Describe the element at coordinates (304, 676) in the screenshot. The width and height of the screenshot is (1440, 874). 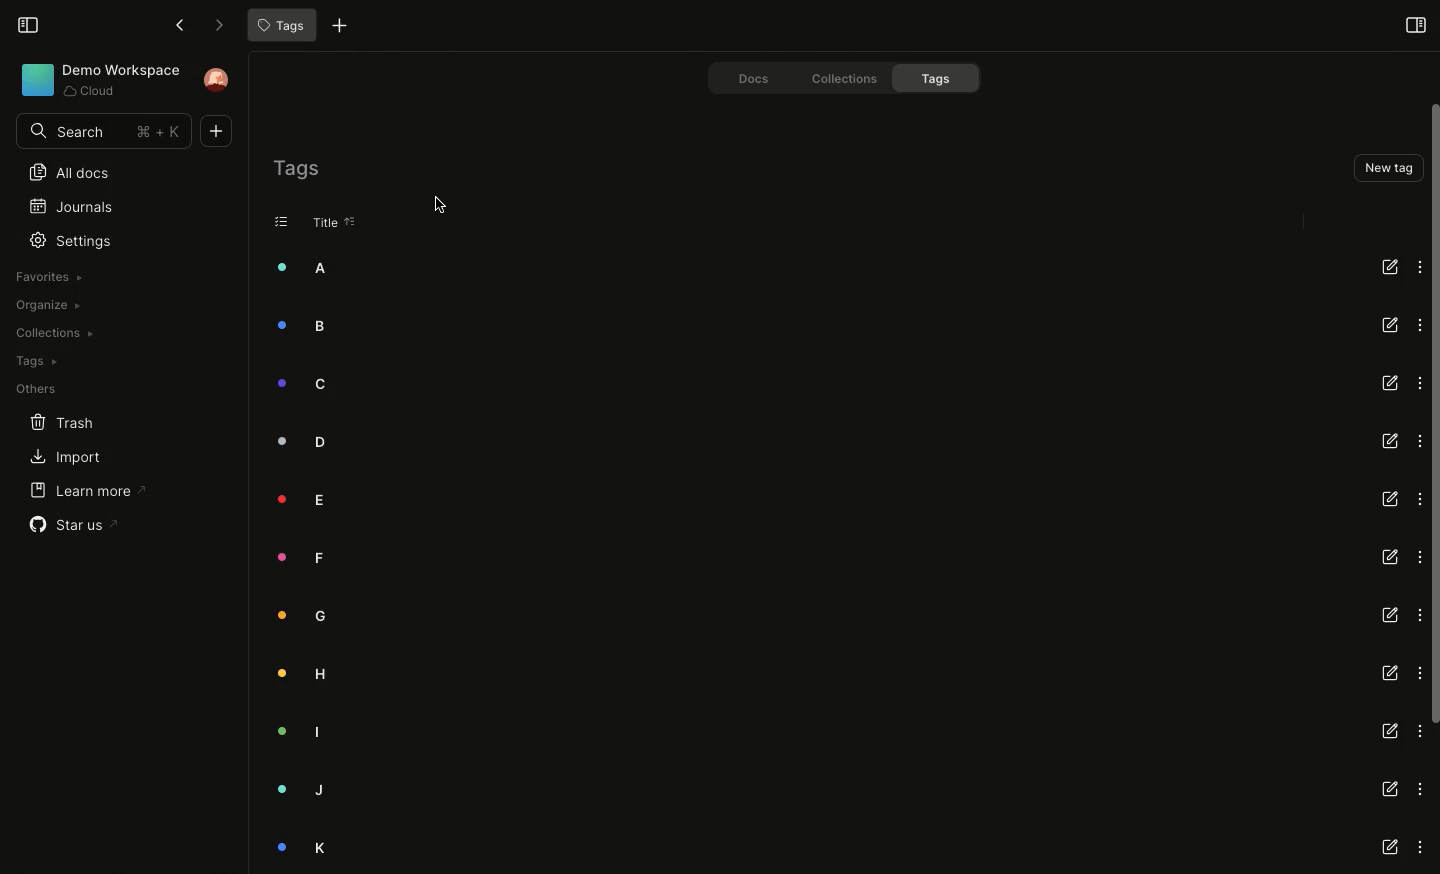
I see `H` at that location.